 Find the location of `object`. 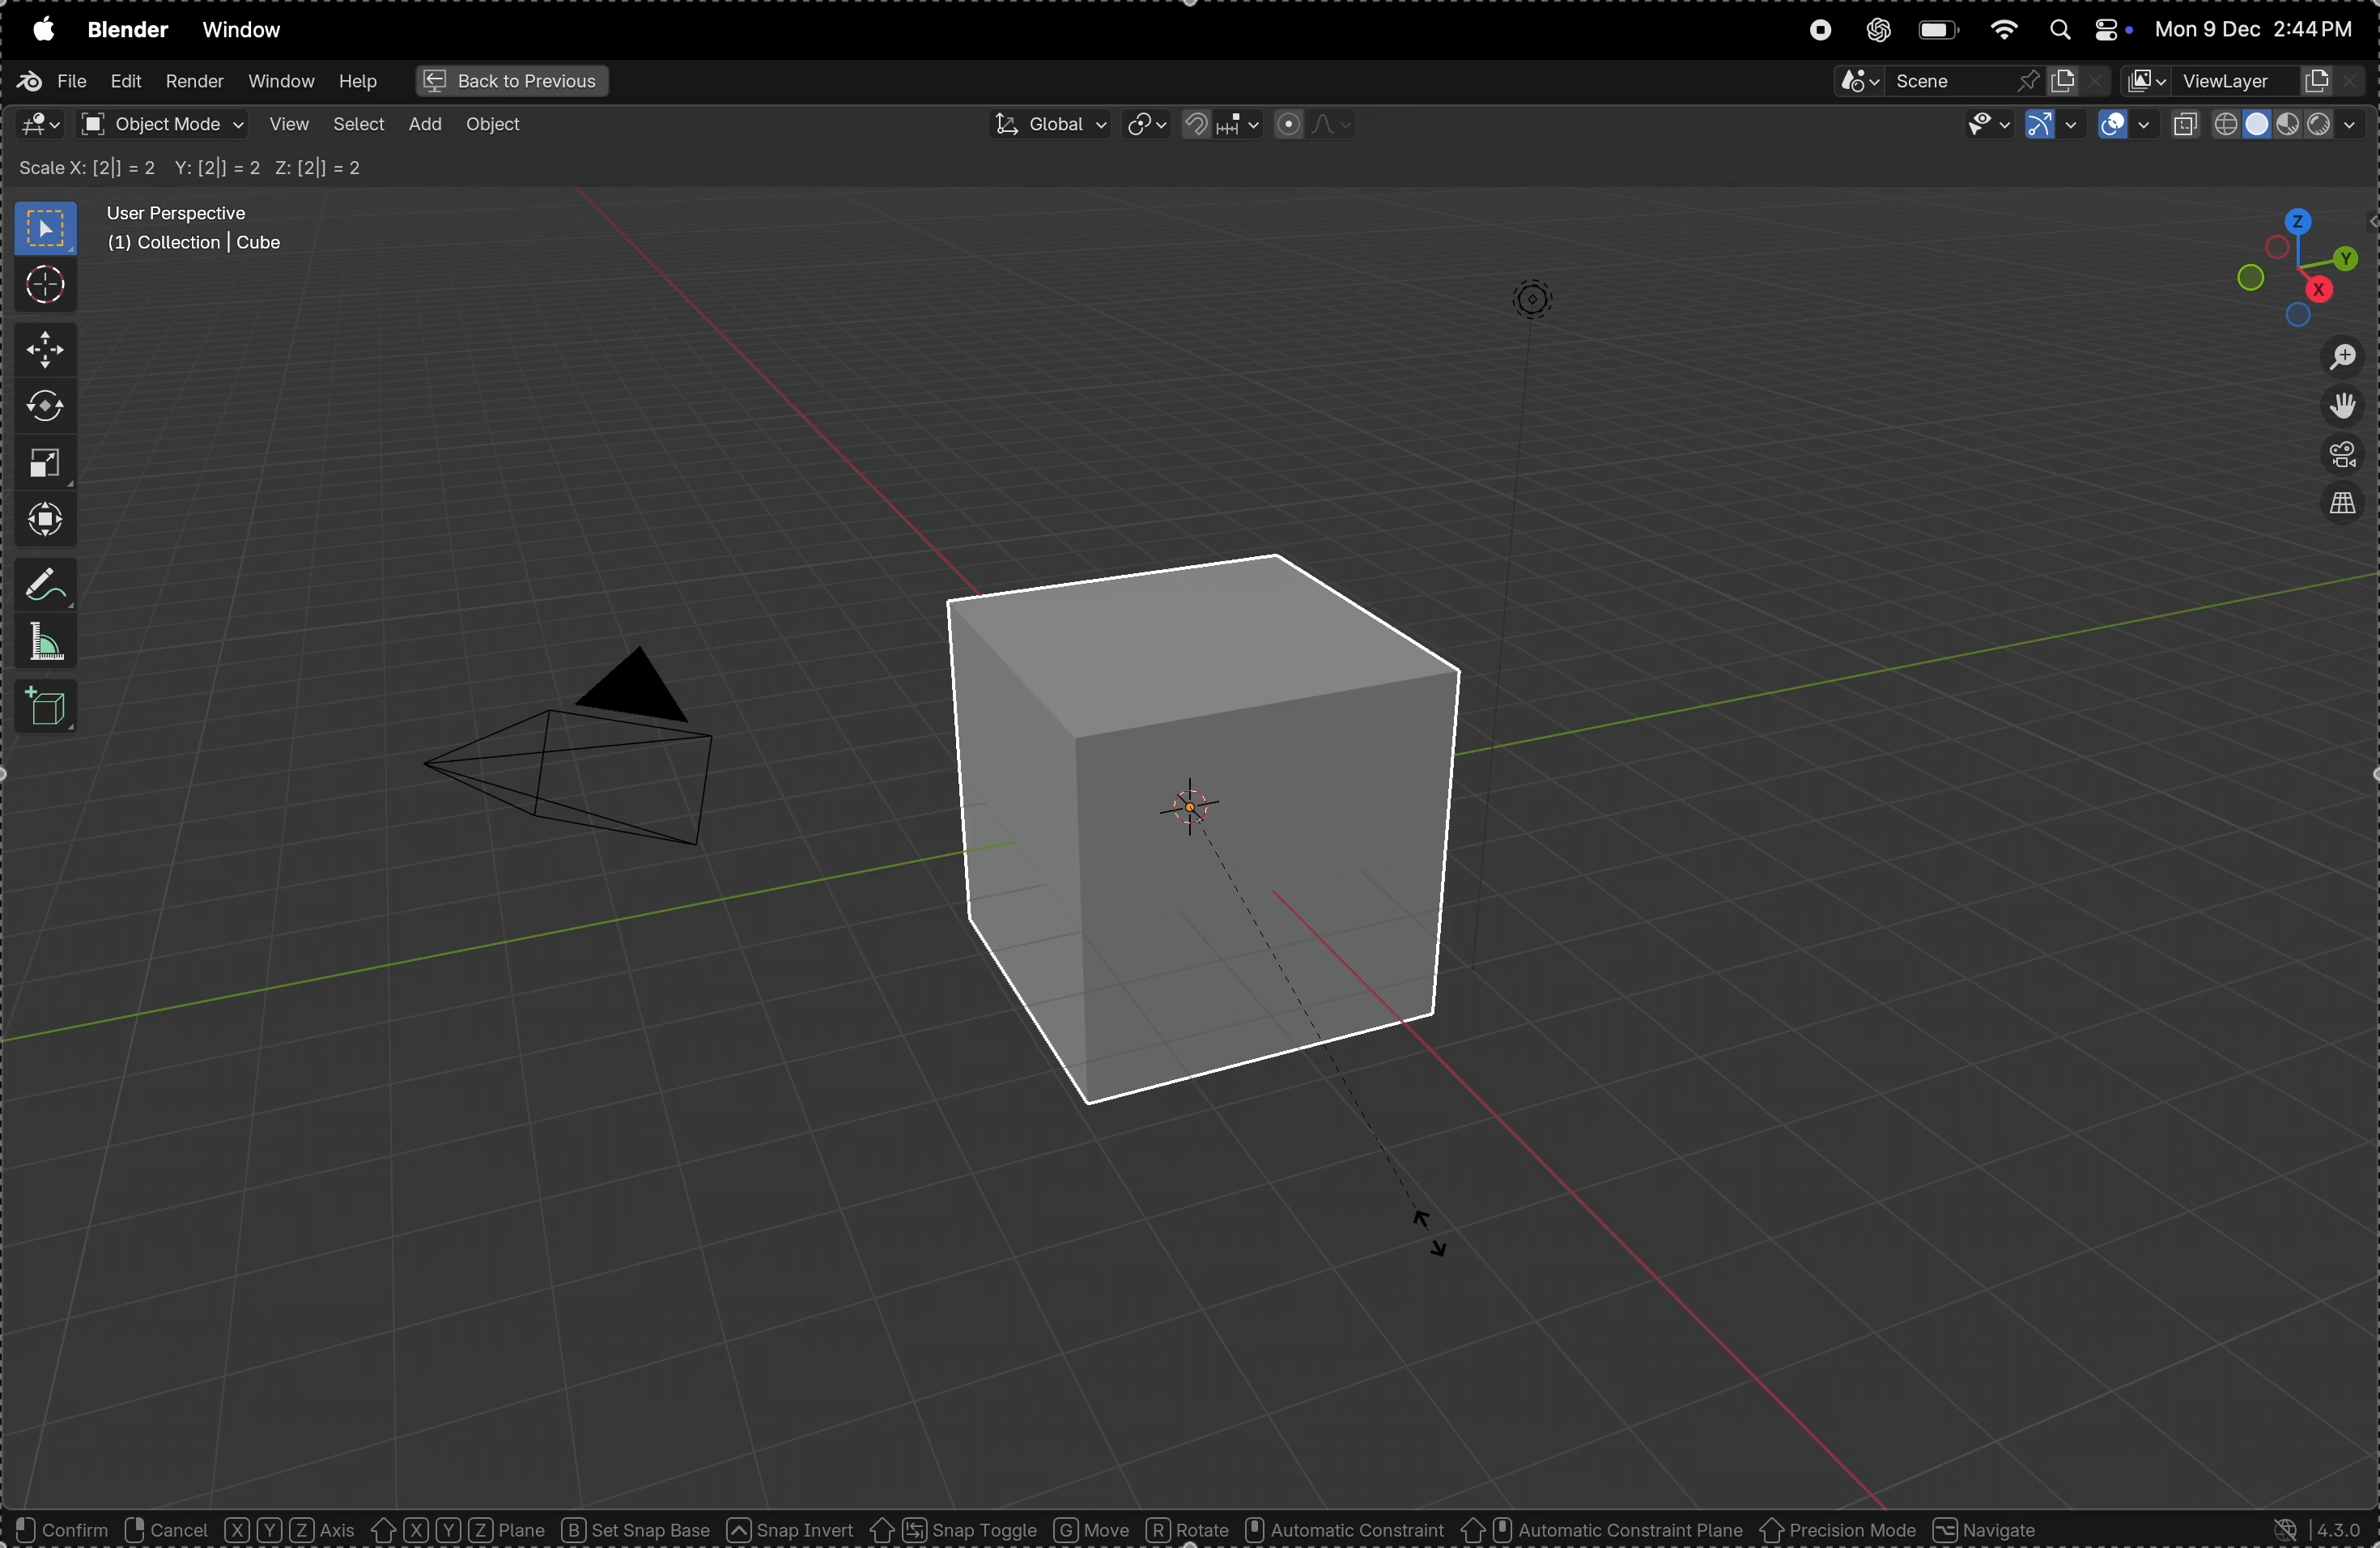

object is located at coordinates (500, 127).